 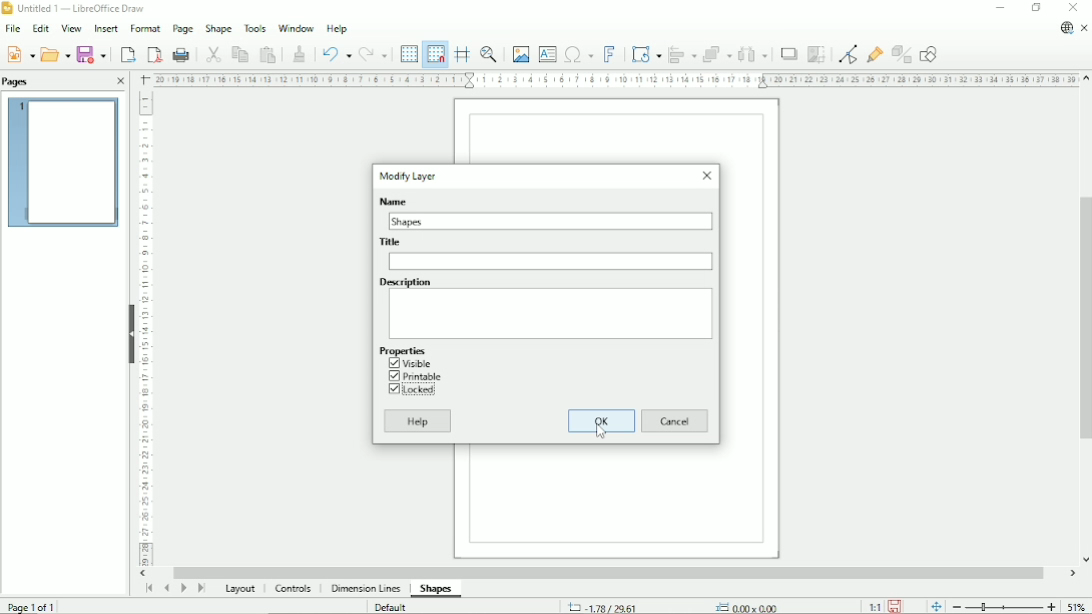 What do you see at coordinates (148, 589) in the screenshot?
I see `Scroll to first page` at bounding box center [148, 589].